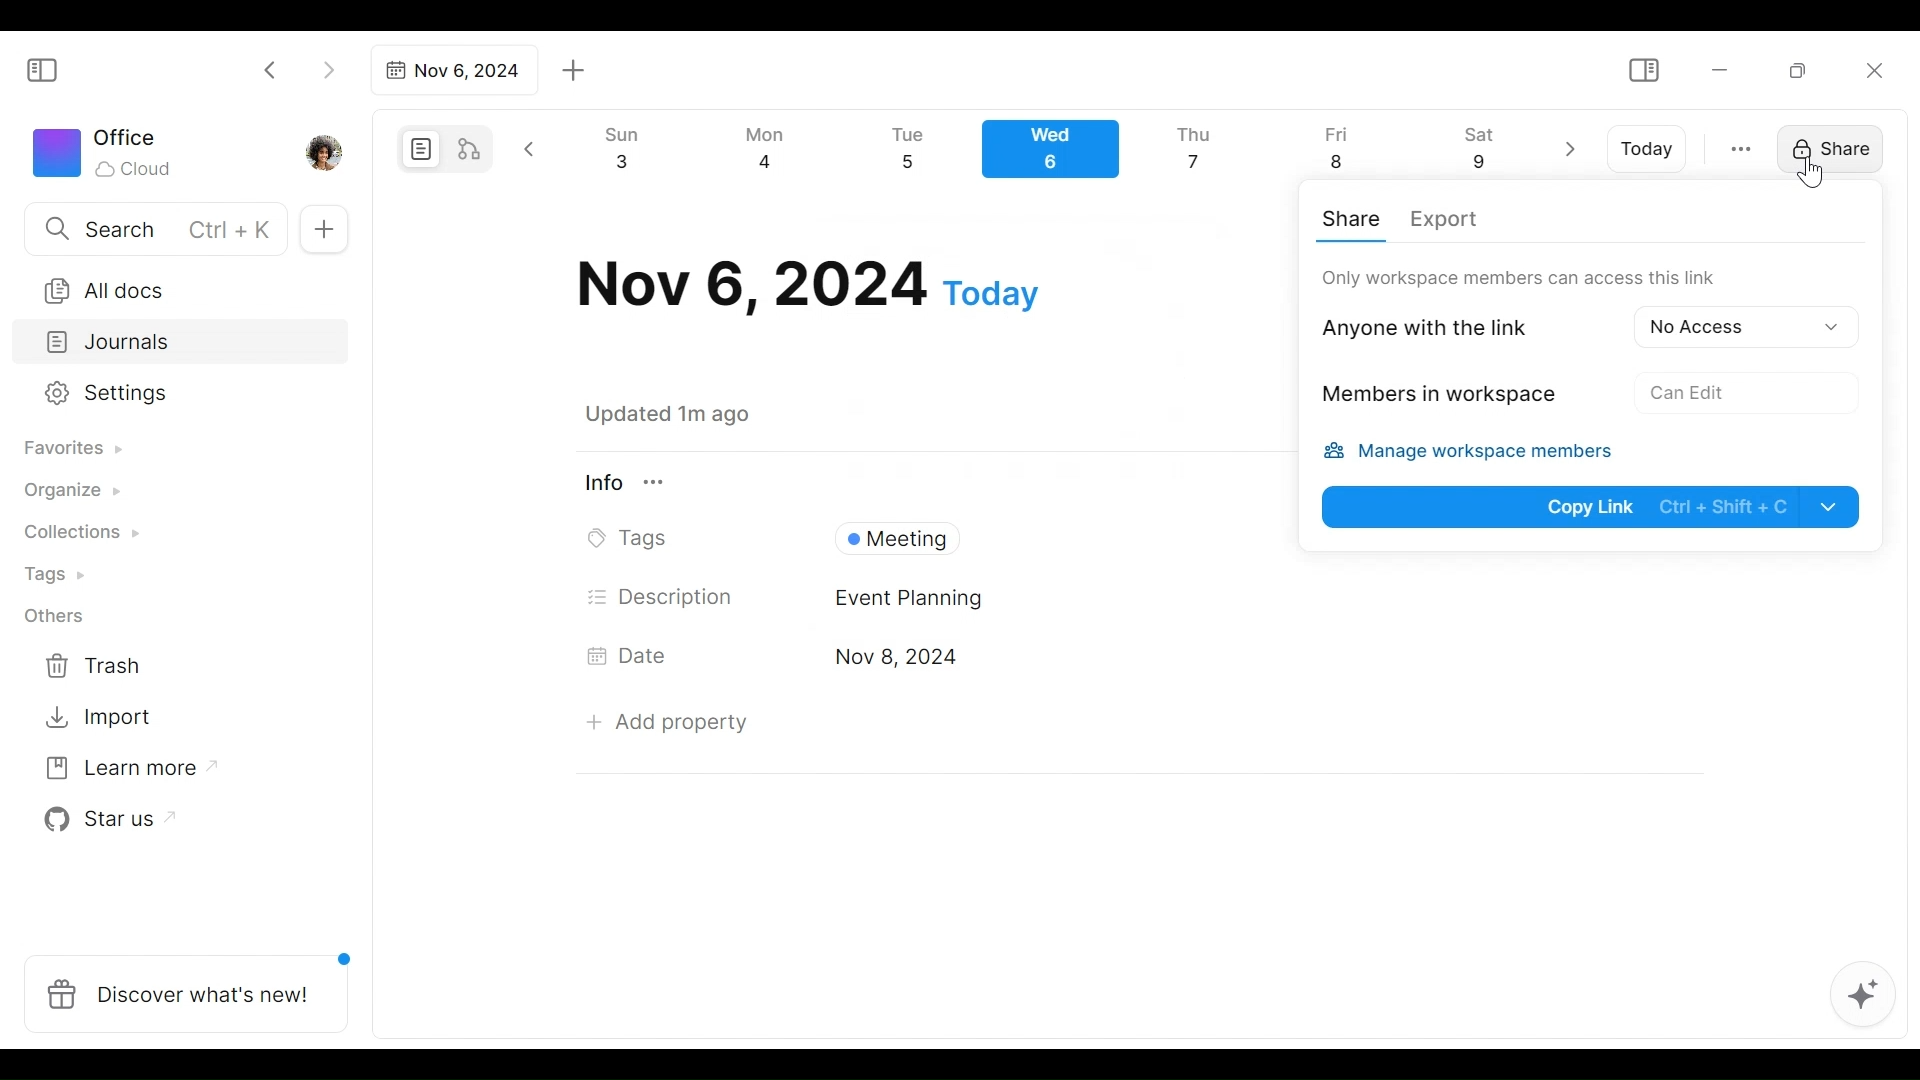 The image size is (1920, 1080). What do you see at coordinates (1519, 277) in the screenshot?
I see `Only workspace can access this link` at bounding box center [1519, 277].